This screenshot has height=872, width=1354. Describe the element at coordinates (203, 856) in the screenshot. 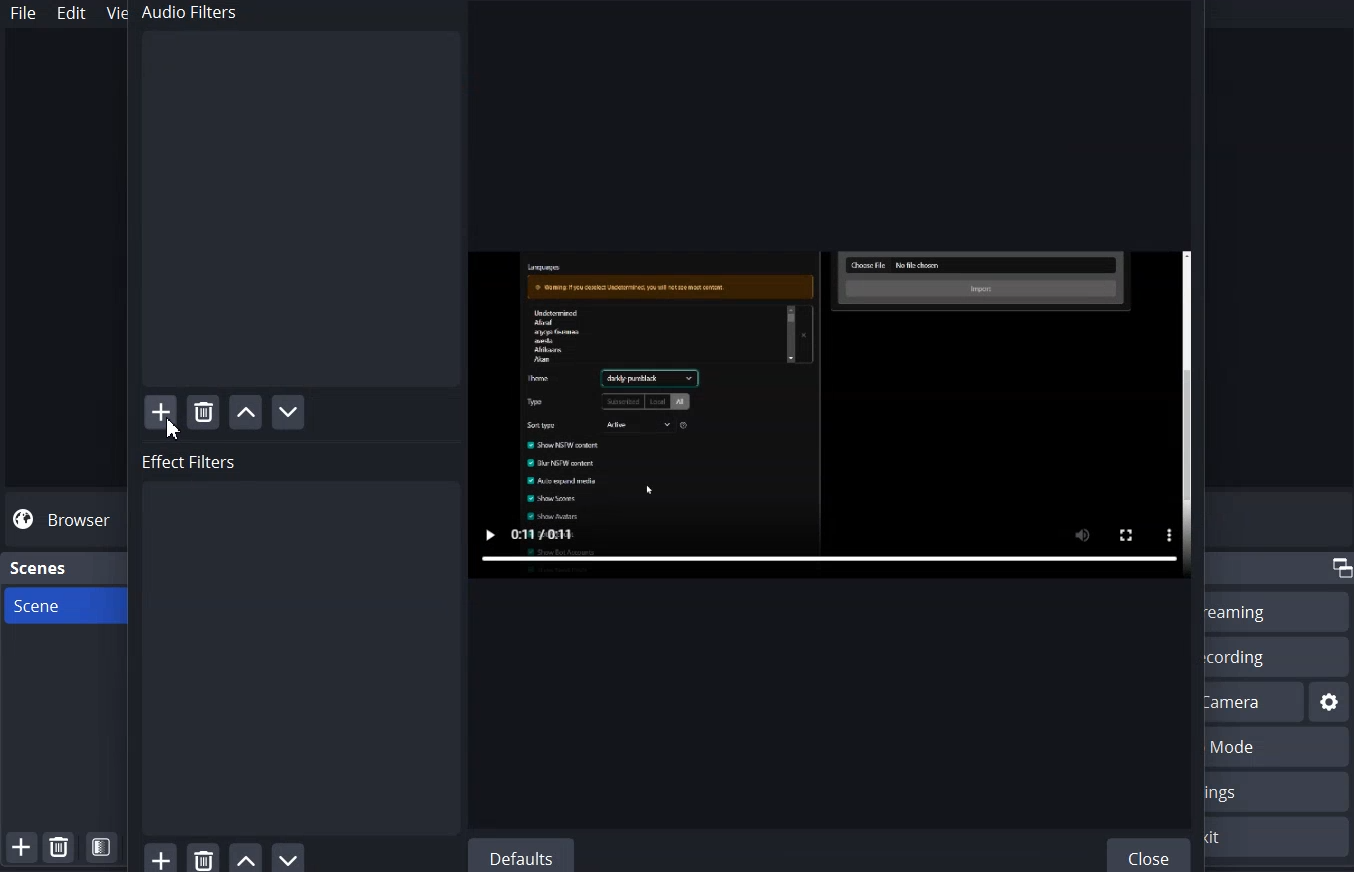

I see `Remove Filter` at that location.